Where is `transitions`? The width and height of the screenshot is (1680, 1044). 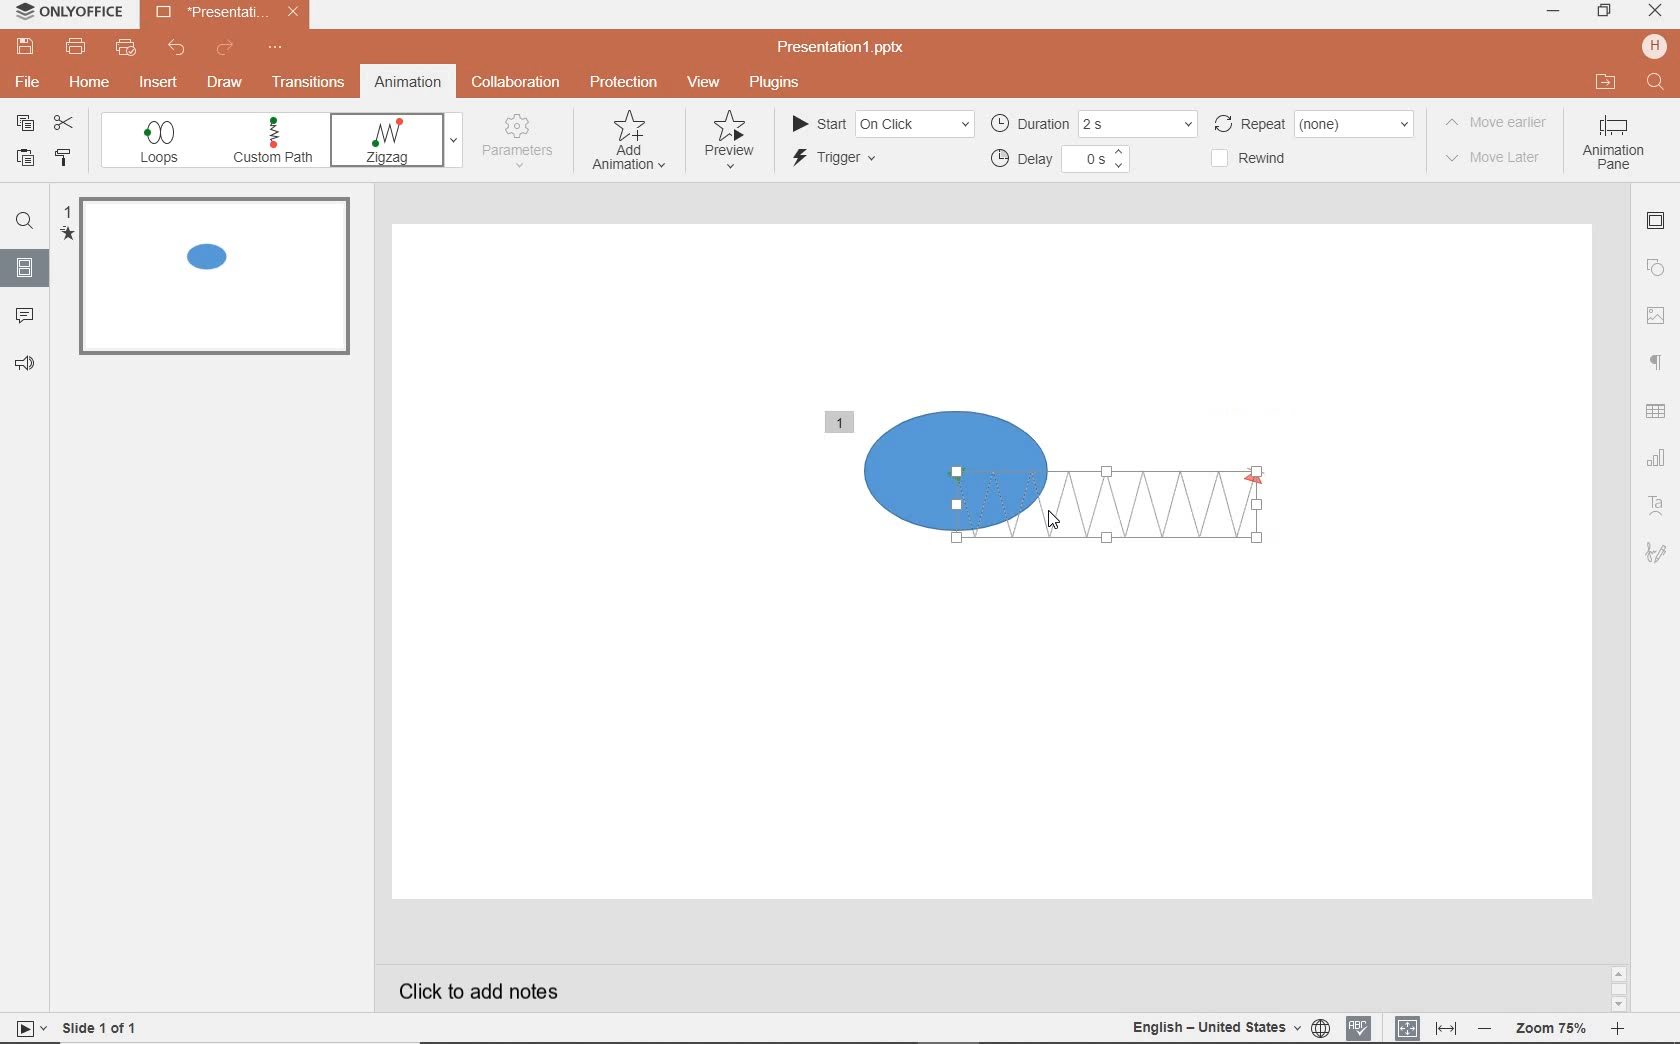 transitions is located at coordinates (308, 84).